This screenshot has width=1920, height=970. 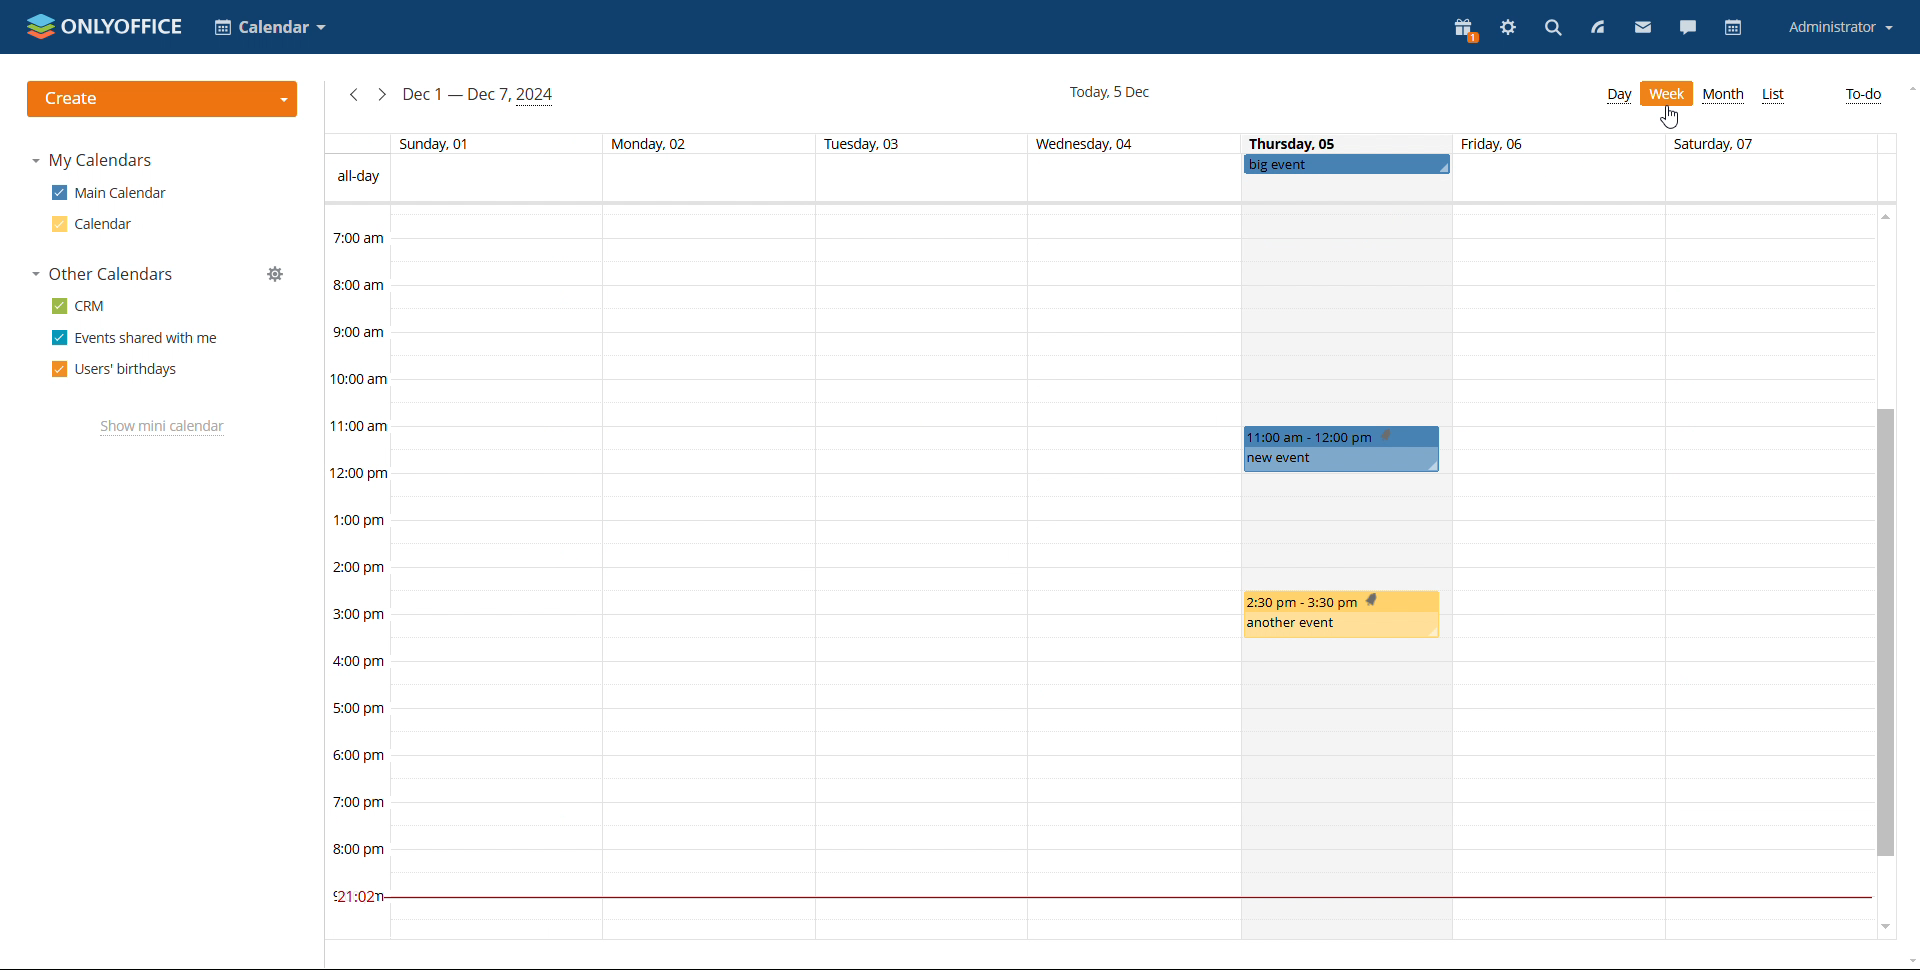 I want to click on crm, so click(x=79, y=306).